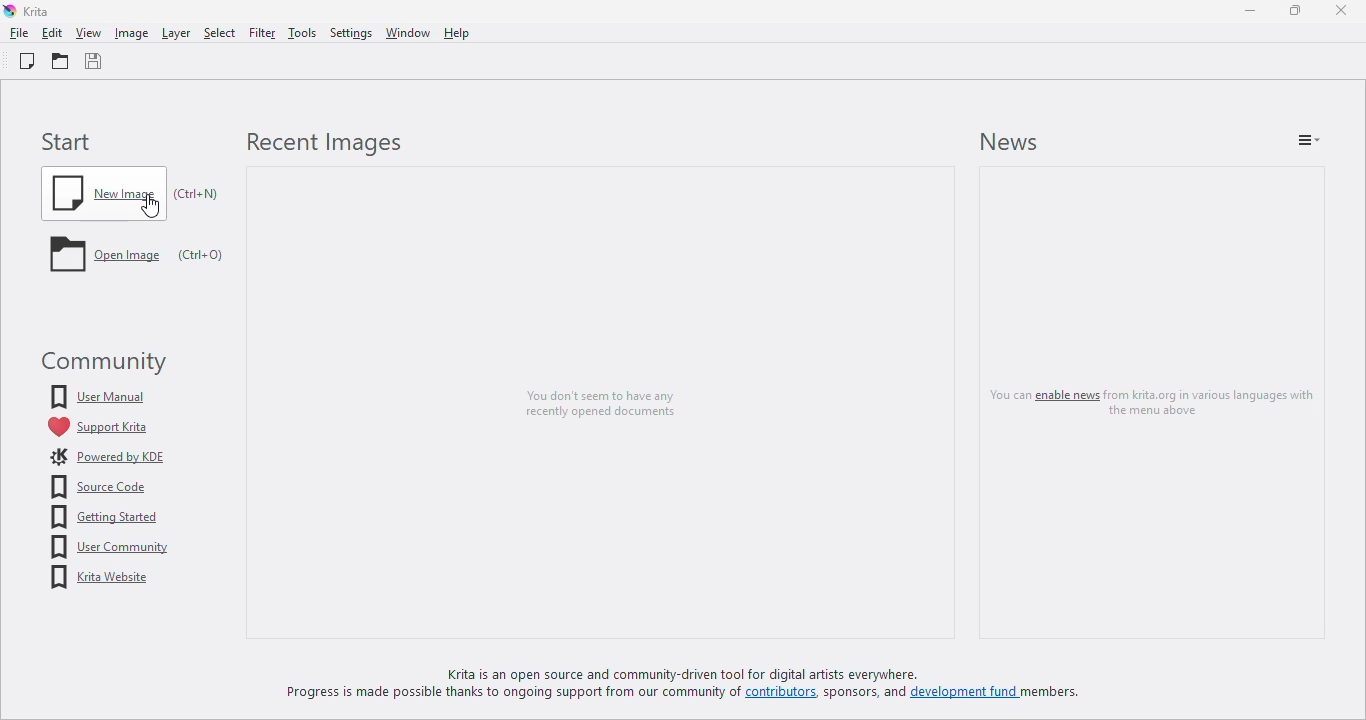 This screenshot has width=1366, height=720. What do you see at coordinates (787, 696) in the screenshot?
I see `contributors,` at bounding box center [787, 696].